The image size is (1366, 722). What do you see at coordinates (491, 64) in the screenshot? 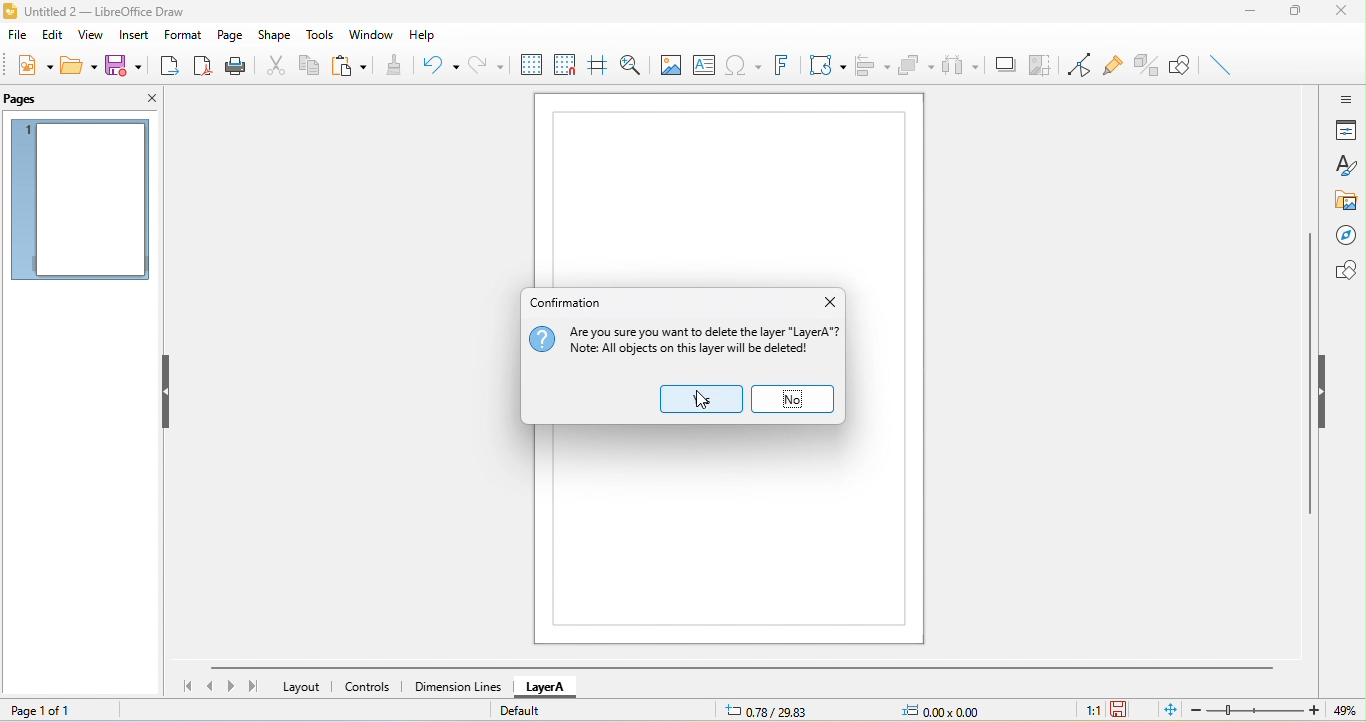
I see `redo` at bounding box center [491, 64].